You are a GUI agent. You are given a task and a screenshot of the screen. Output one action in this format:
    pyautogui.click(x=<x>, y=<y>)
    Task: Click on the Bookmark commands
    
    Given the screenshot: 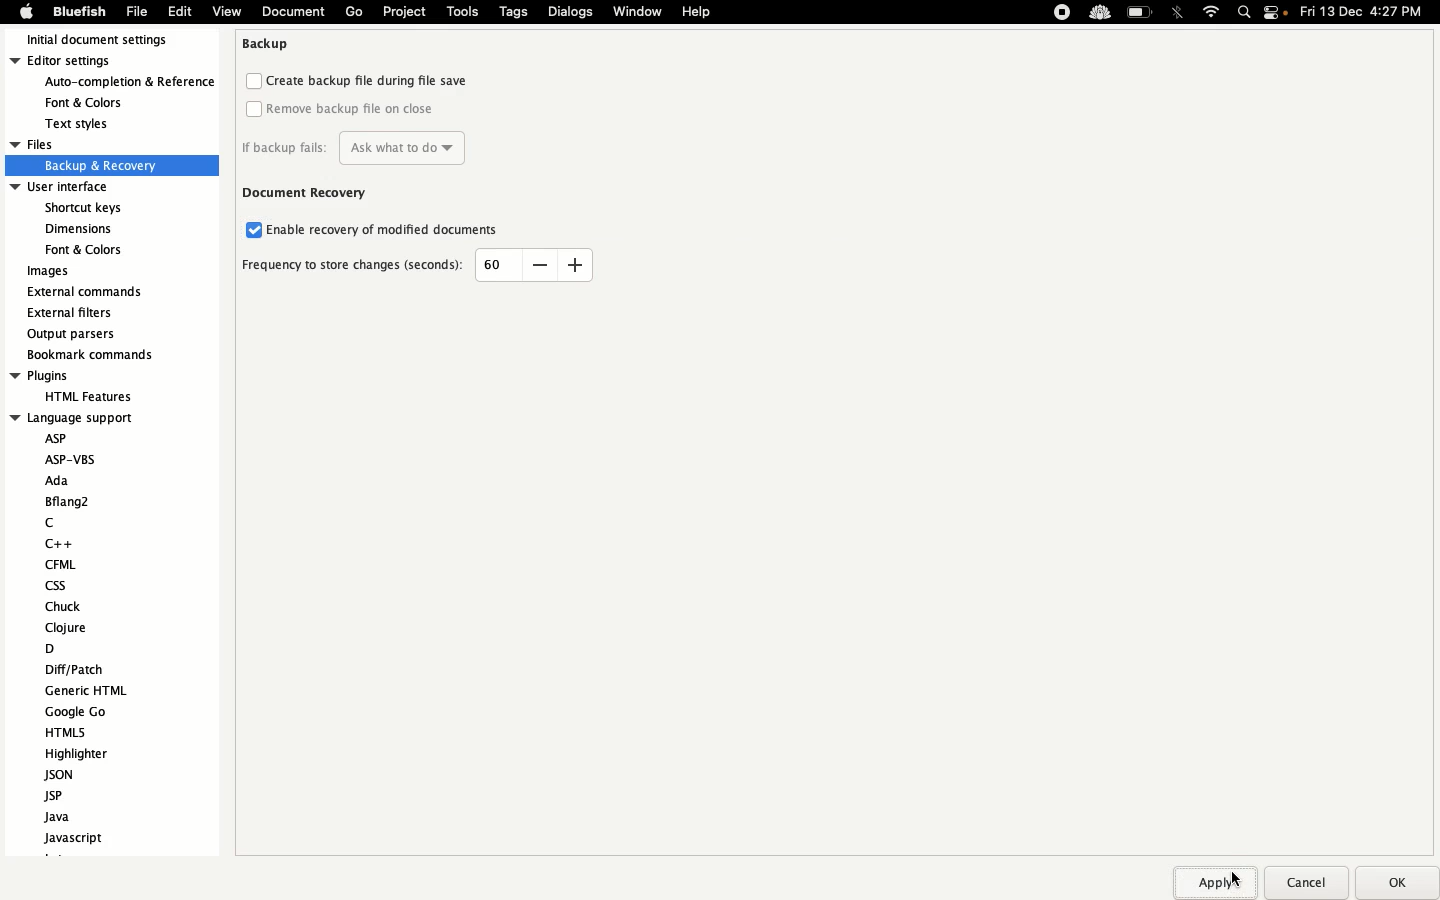 What is the action you would take?
    pyautogui.click(x=108, y=356)
    